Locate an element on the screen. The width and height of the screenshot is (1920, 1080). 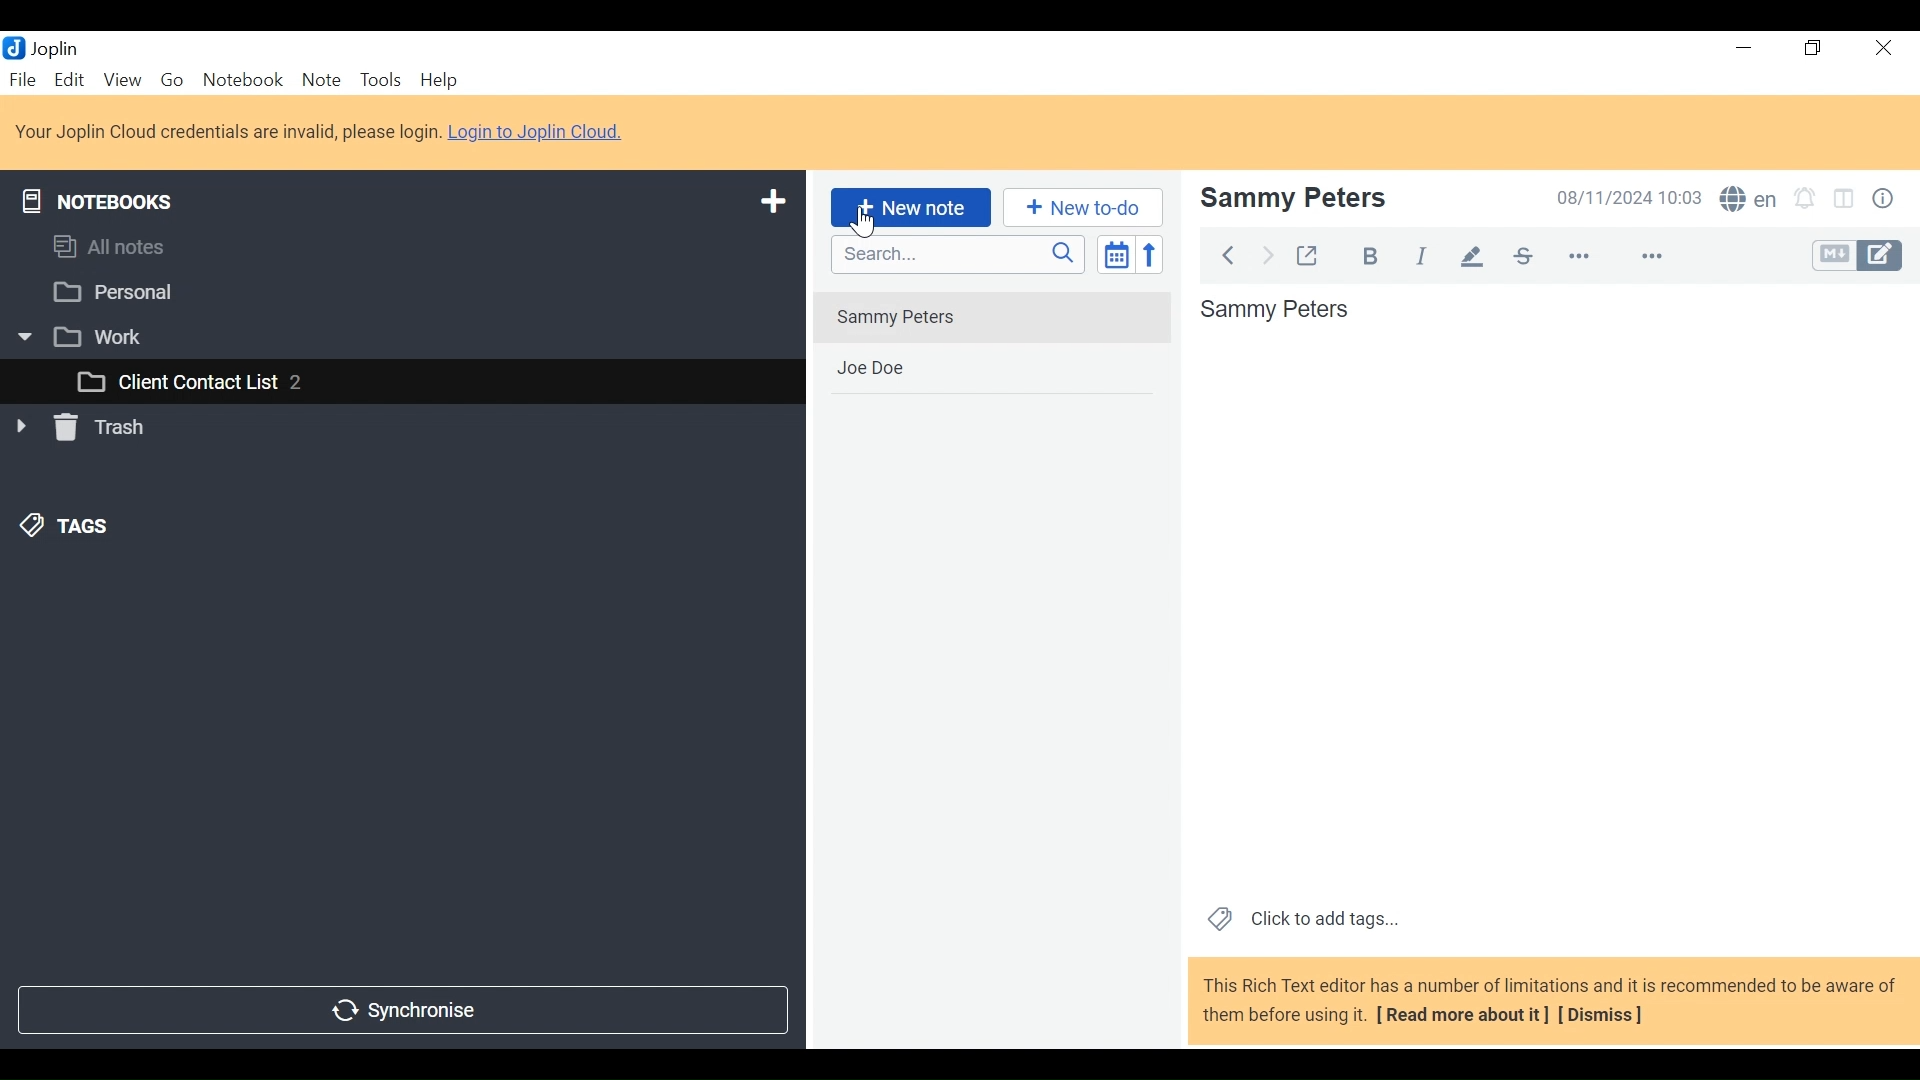
08/11/2024 10:03 is located at coordinates (1629, 197).